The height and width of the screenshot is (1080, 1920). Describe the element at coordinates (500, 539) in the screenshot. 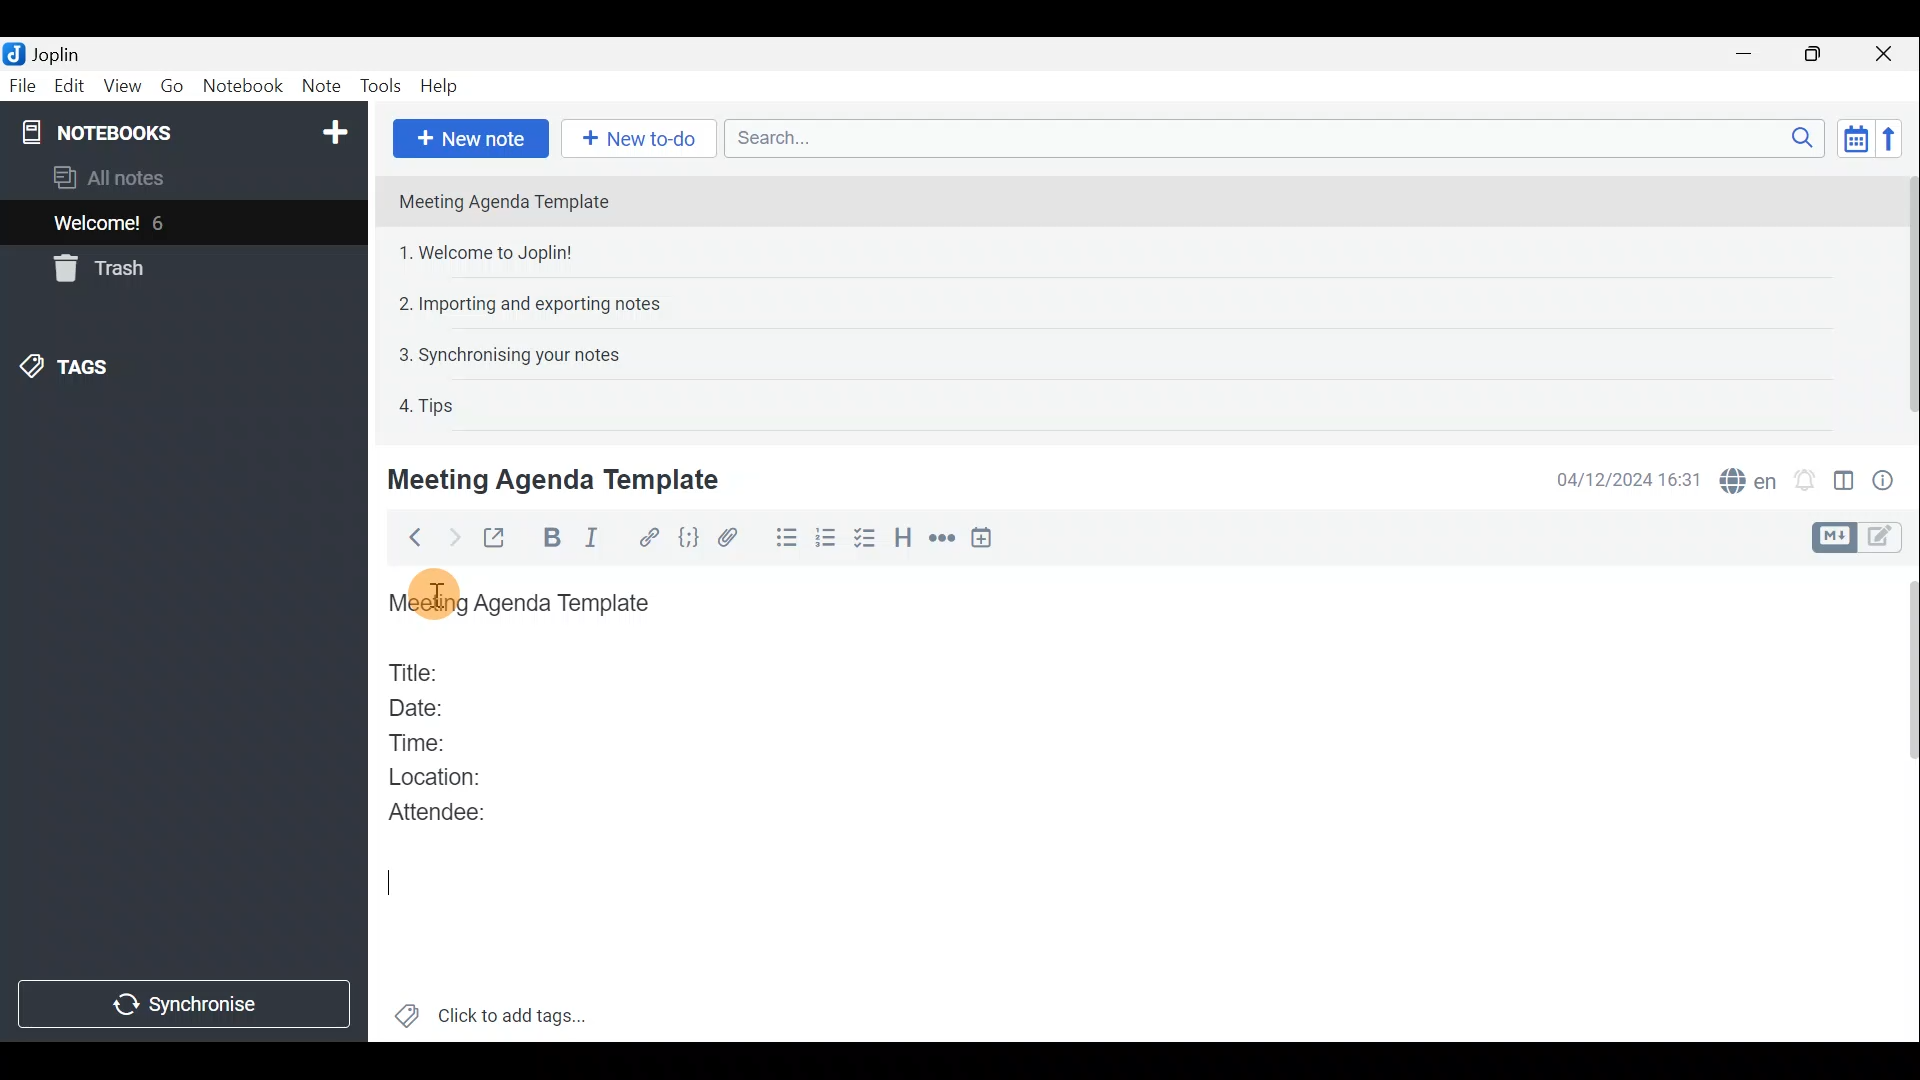

I see `Toggle external editing` at that location.